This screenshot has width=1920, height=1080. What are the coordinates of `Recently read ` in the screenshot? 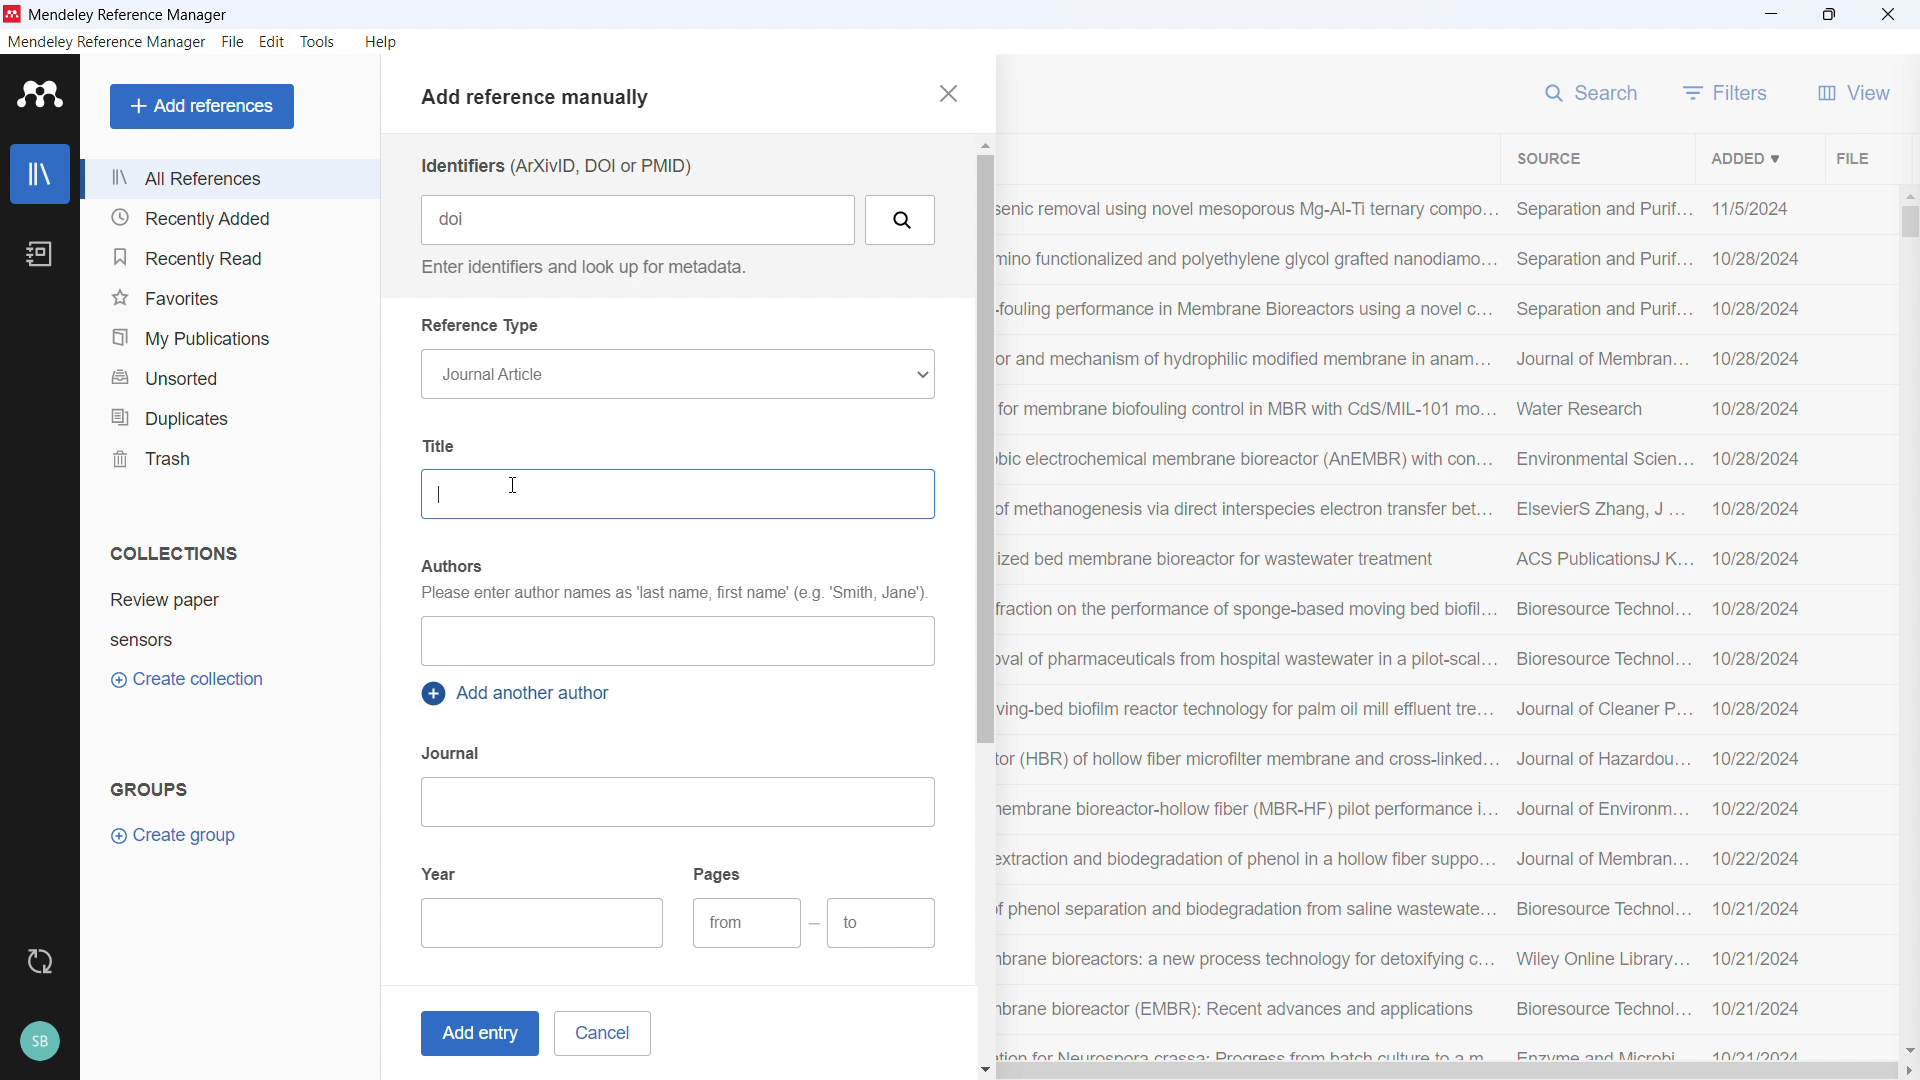 It's located at (227, 257).